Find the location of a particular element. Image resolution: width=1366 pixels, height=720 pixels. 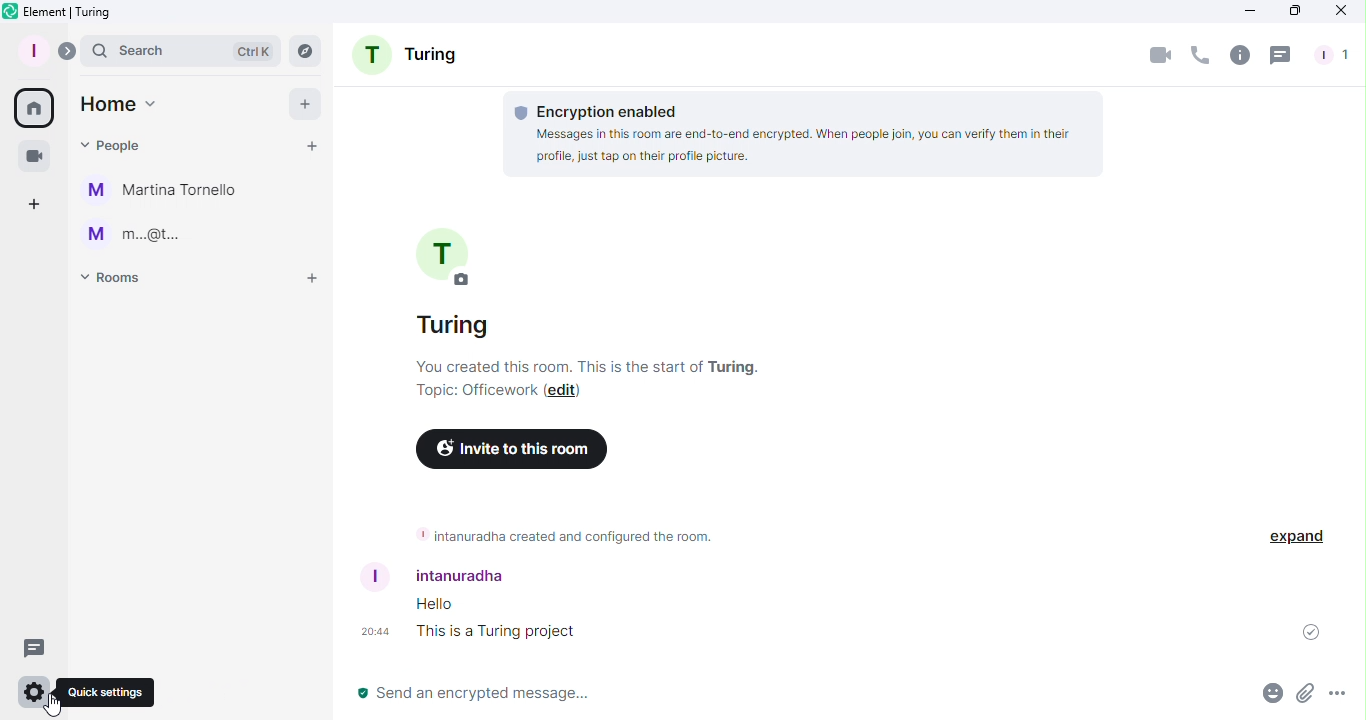

Room is located at coordinates (409, 57).